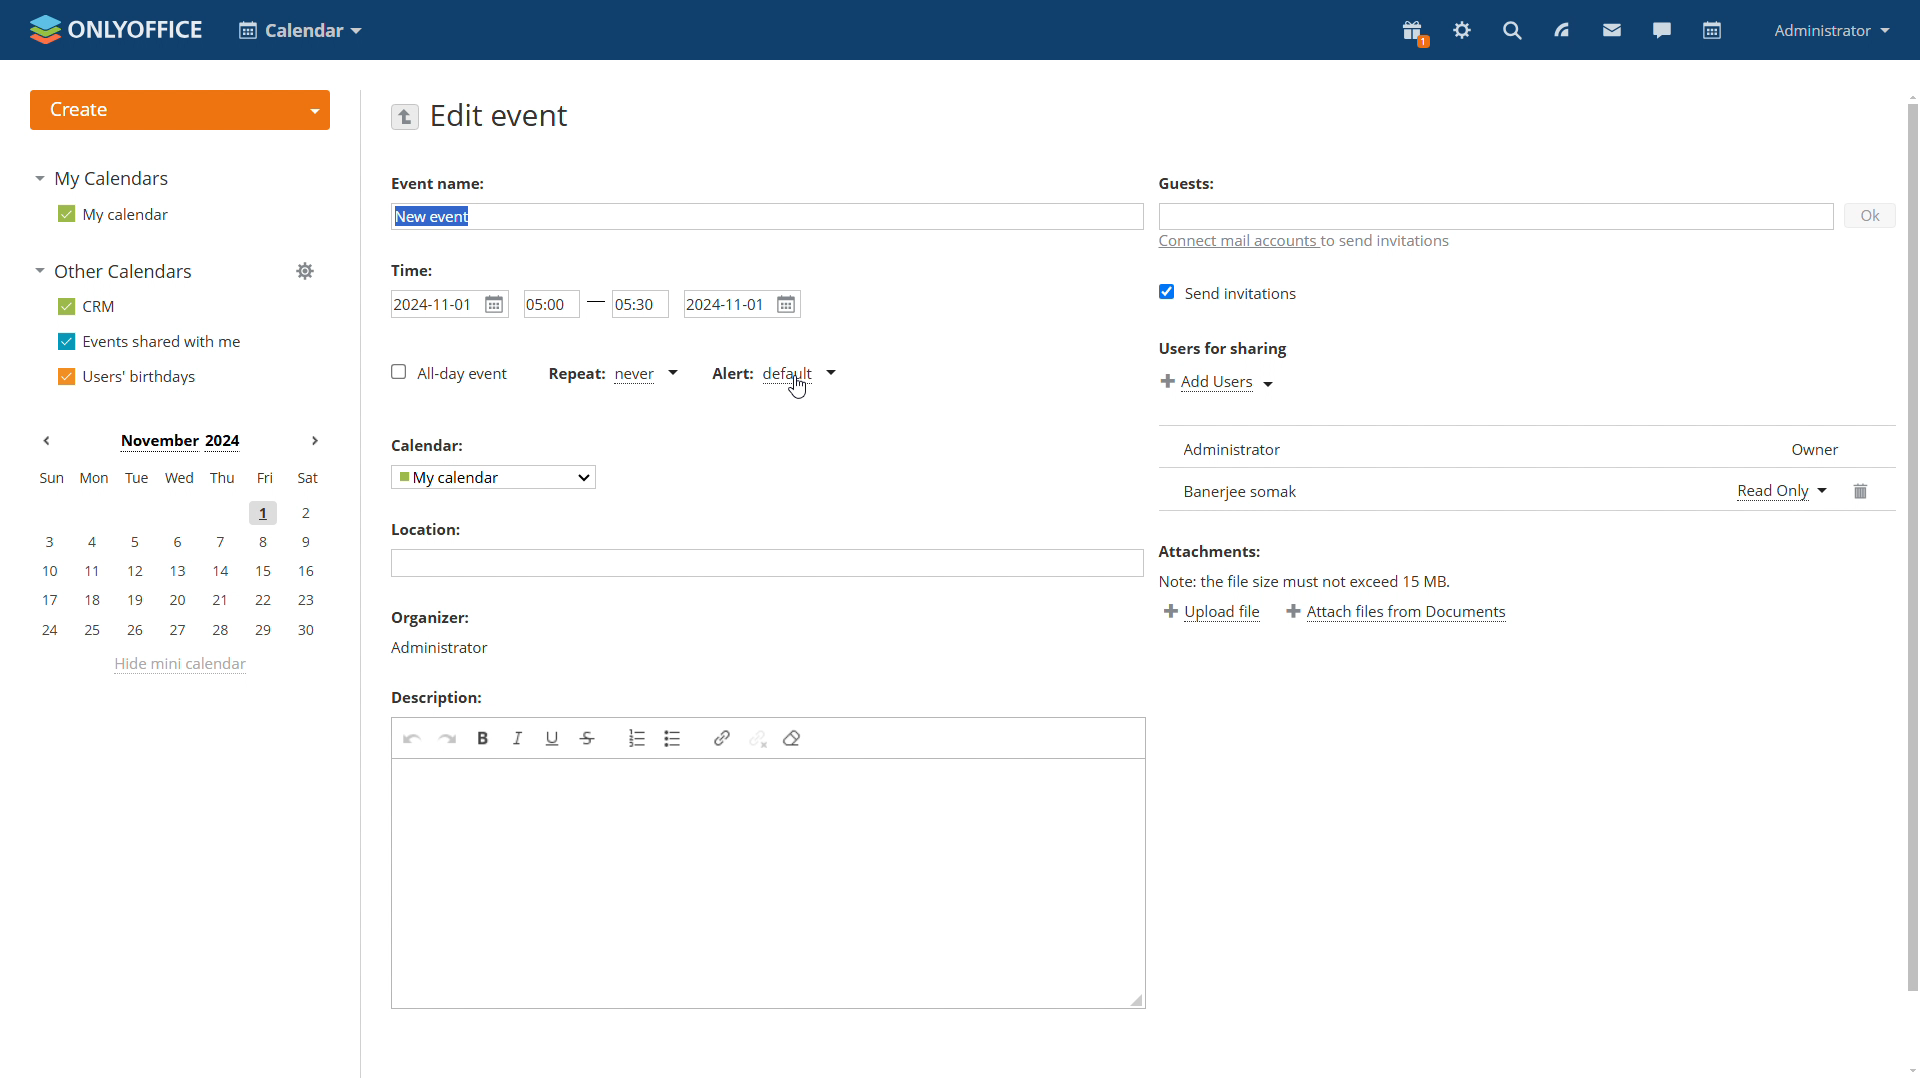  What do you see at coordinates (1497, 215) in the screenshot?
I see `add guests` at bounding box center [1497, 215].